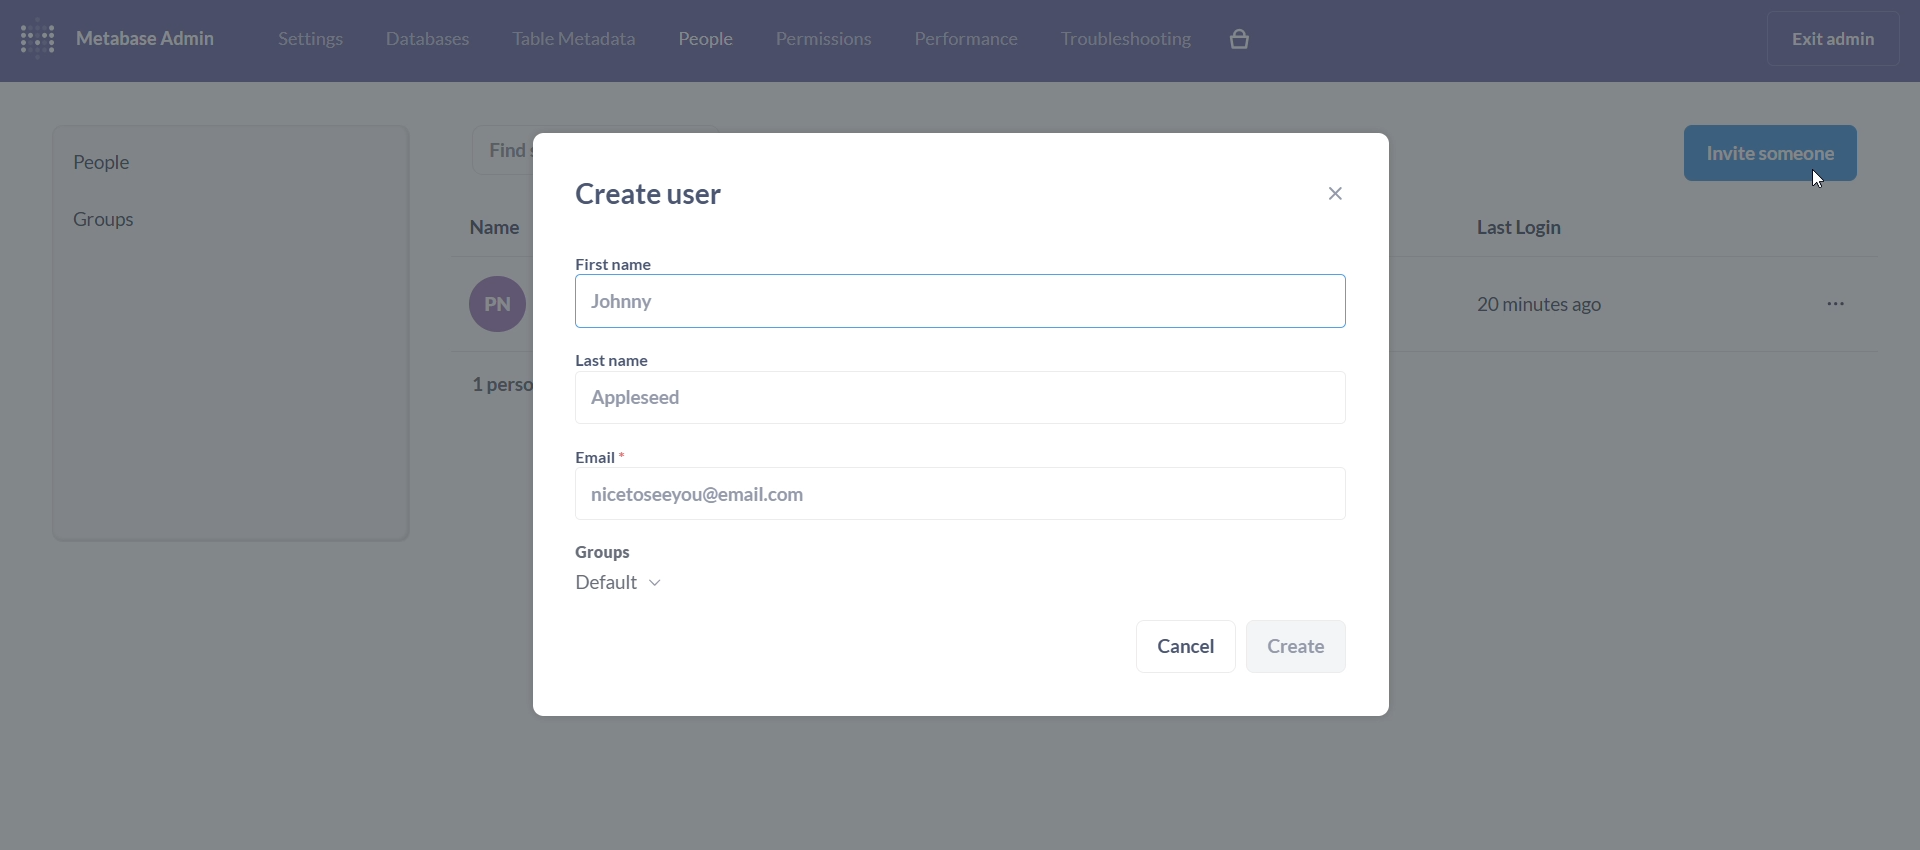  I want to click on table metabase, so click(573, 40).